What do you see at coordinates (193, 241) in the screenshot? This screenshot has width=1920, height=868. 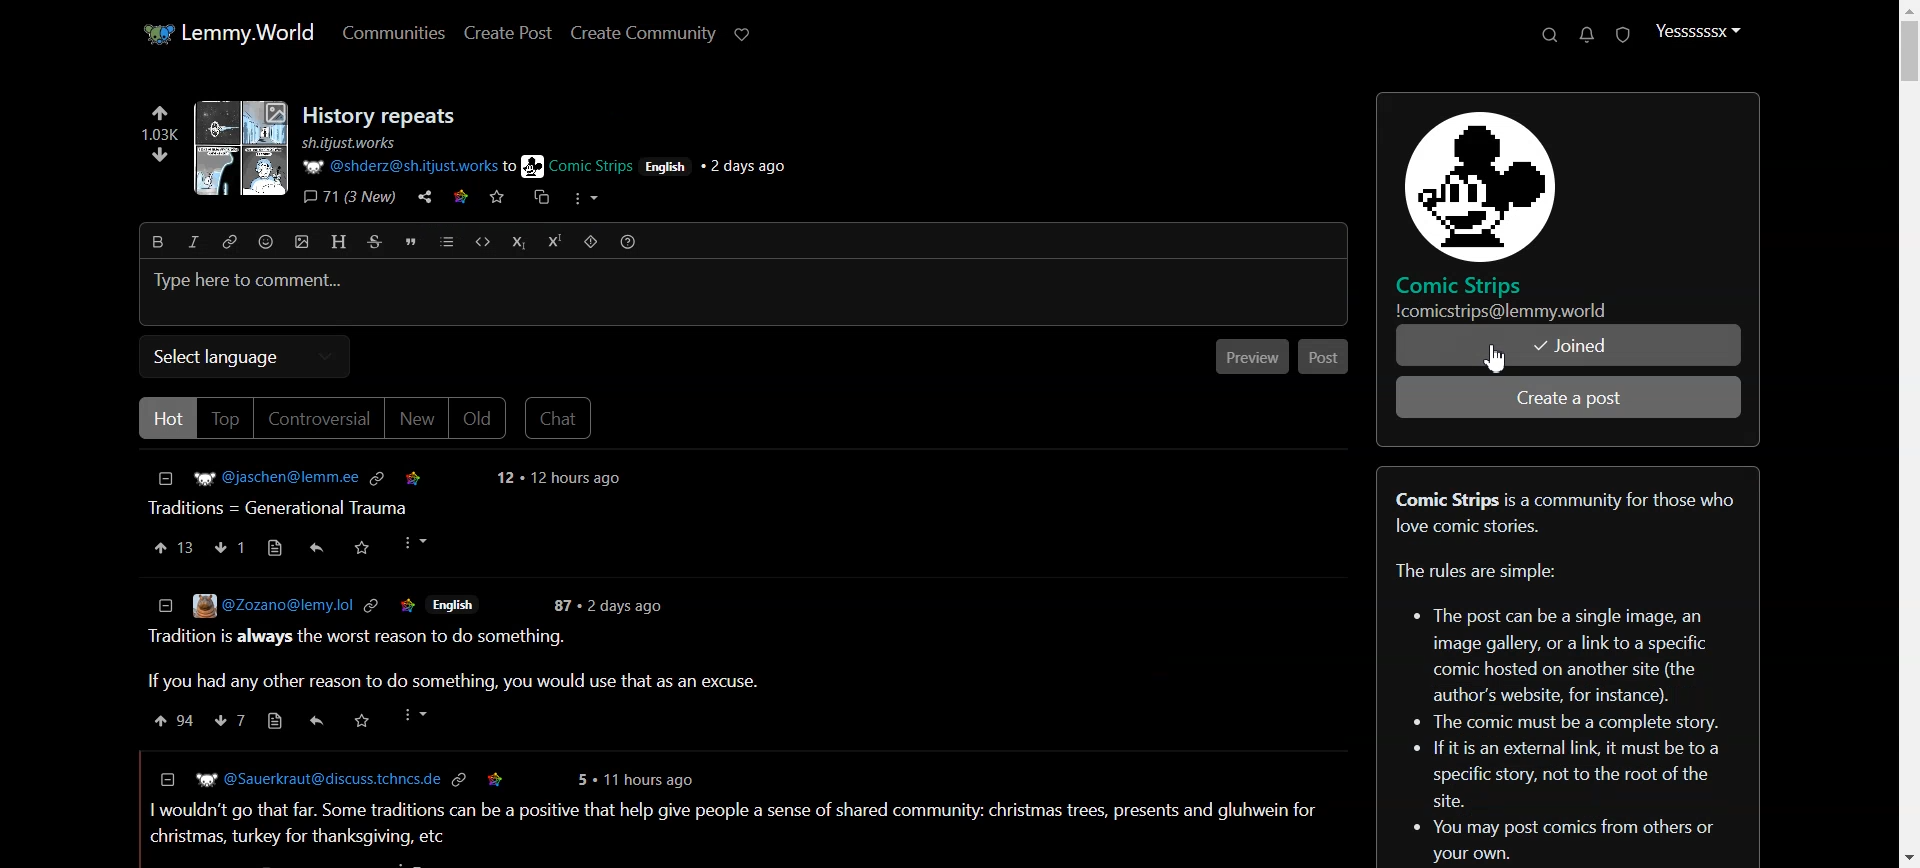 I see `Italic` at bounding box center [193, 241].